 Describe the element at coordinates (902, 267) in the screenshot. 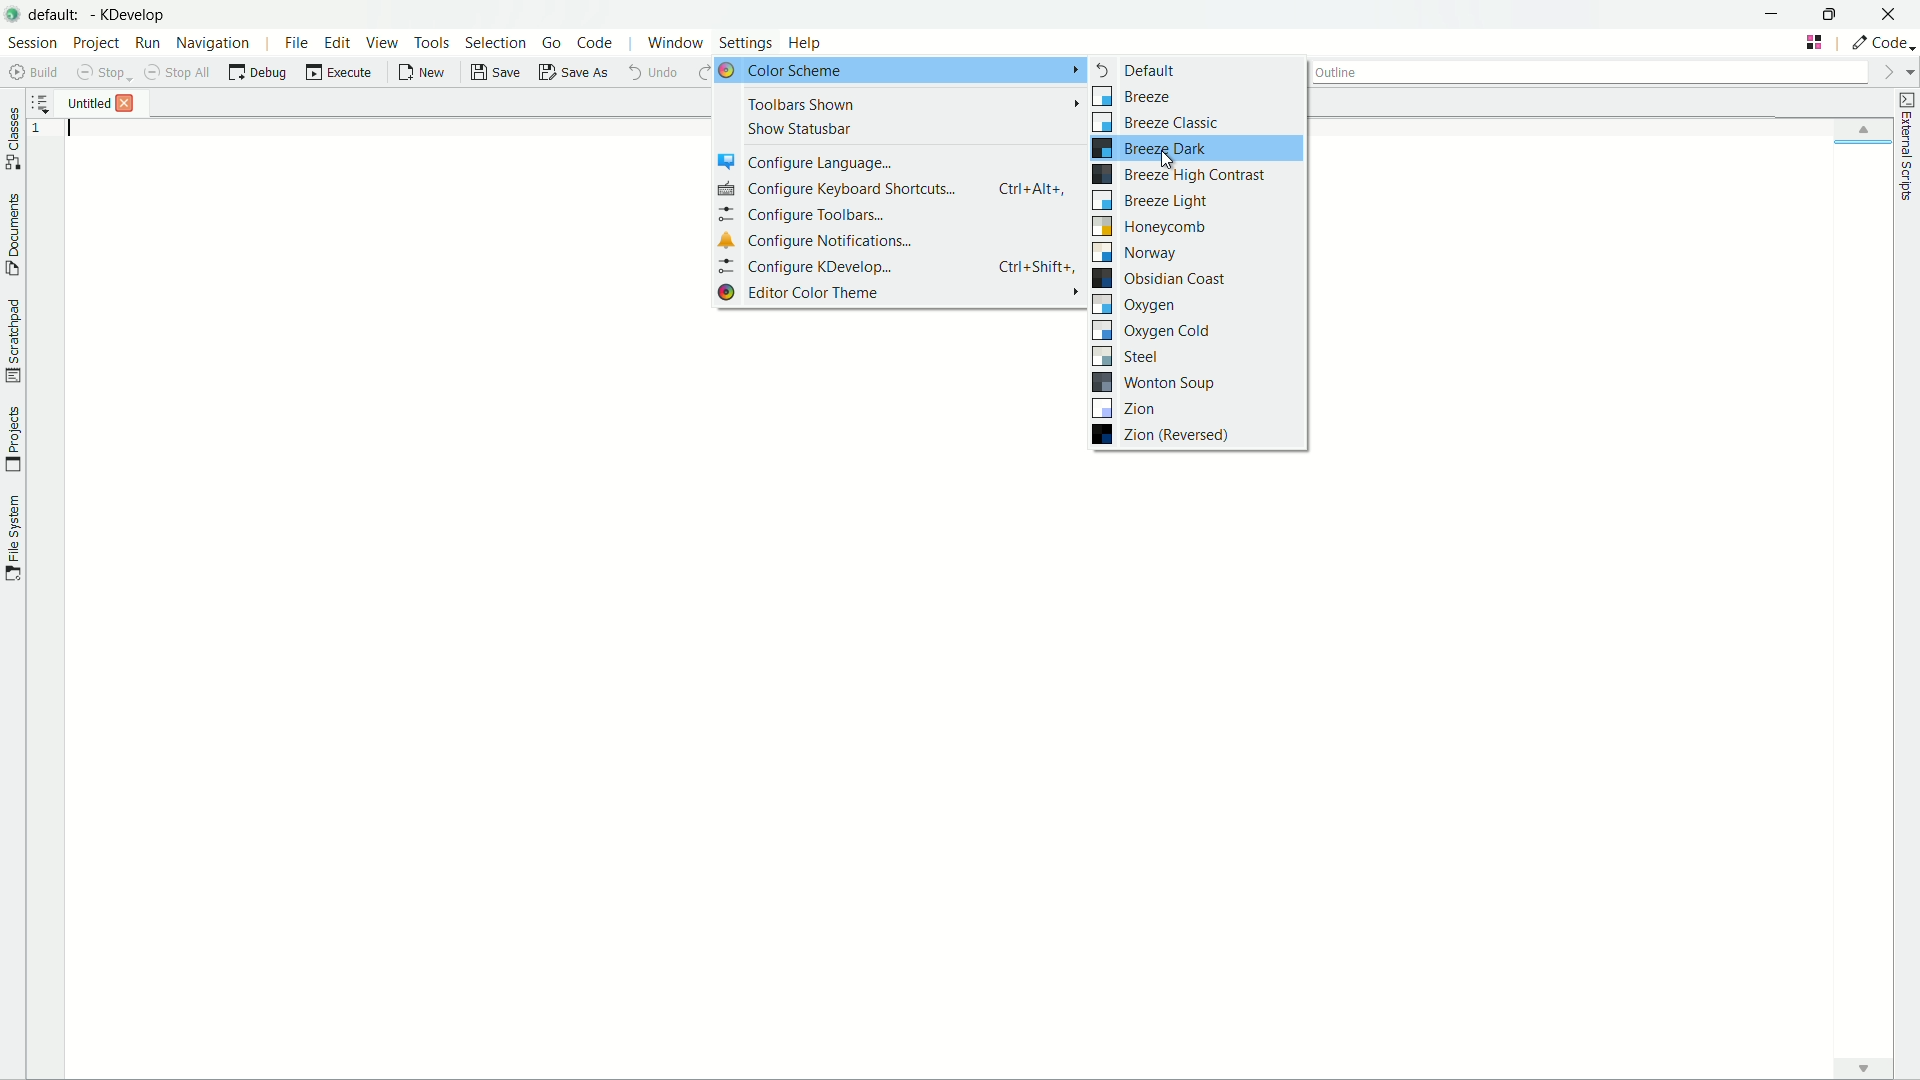

I see `configure kdevelop` at that location.